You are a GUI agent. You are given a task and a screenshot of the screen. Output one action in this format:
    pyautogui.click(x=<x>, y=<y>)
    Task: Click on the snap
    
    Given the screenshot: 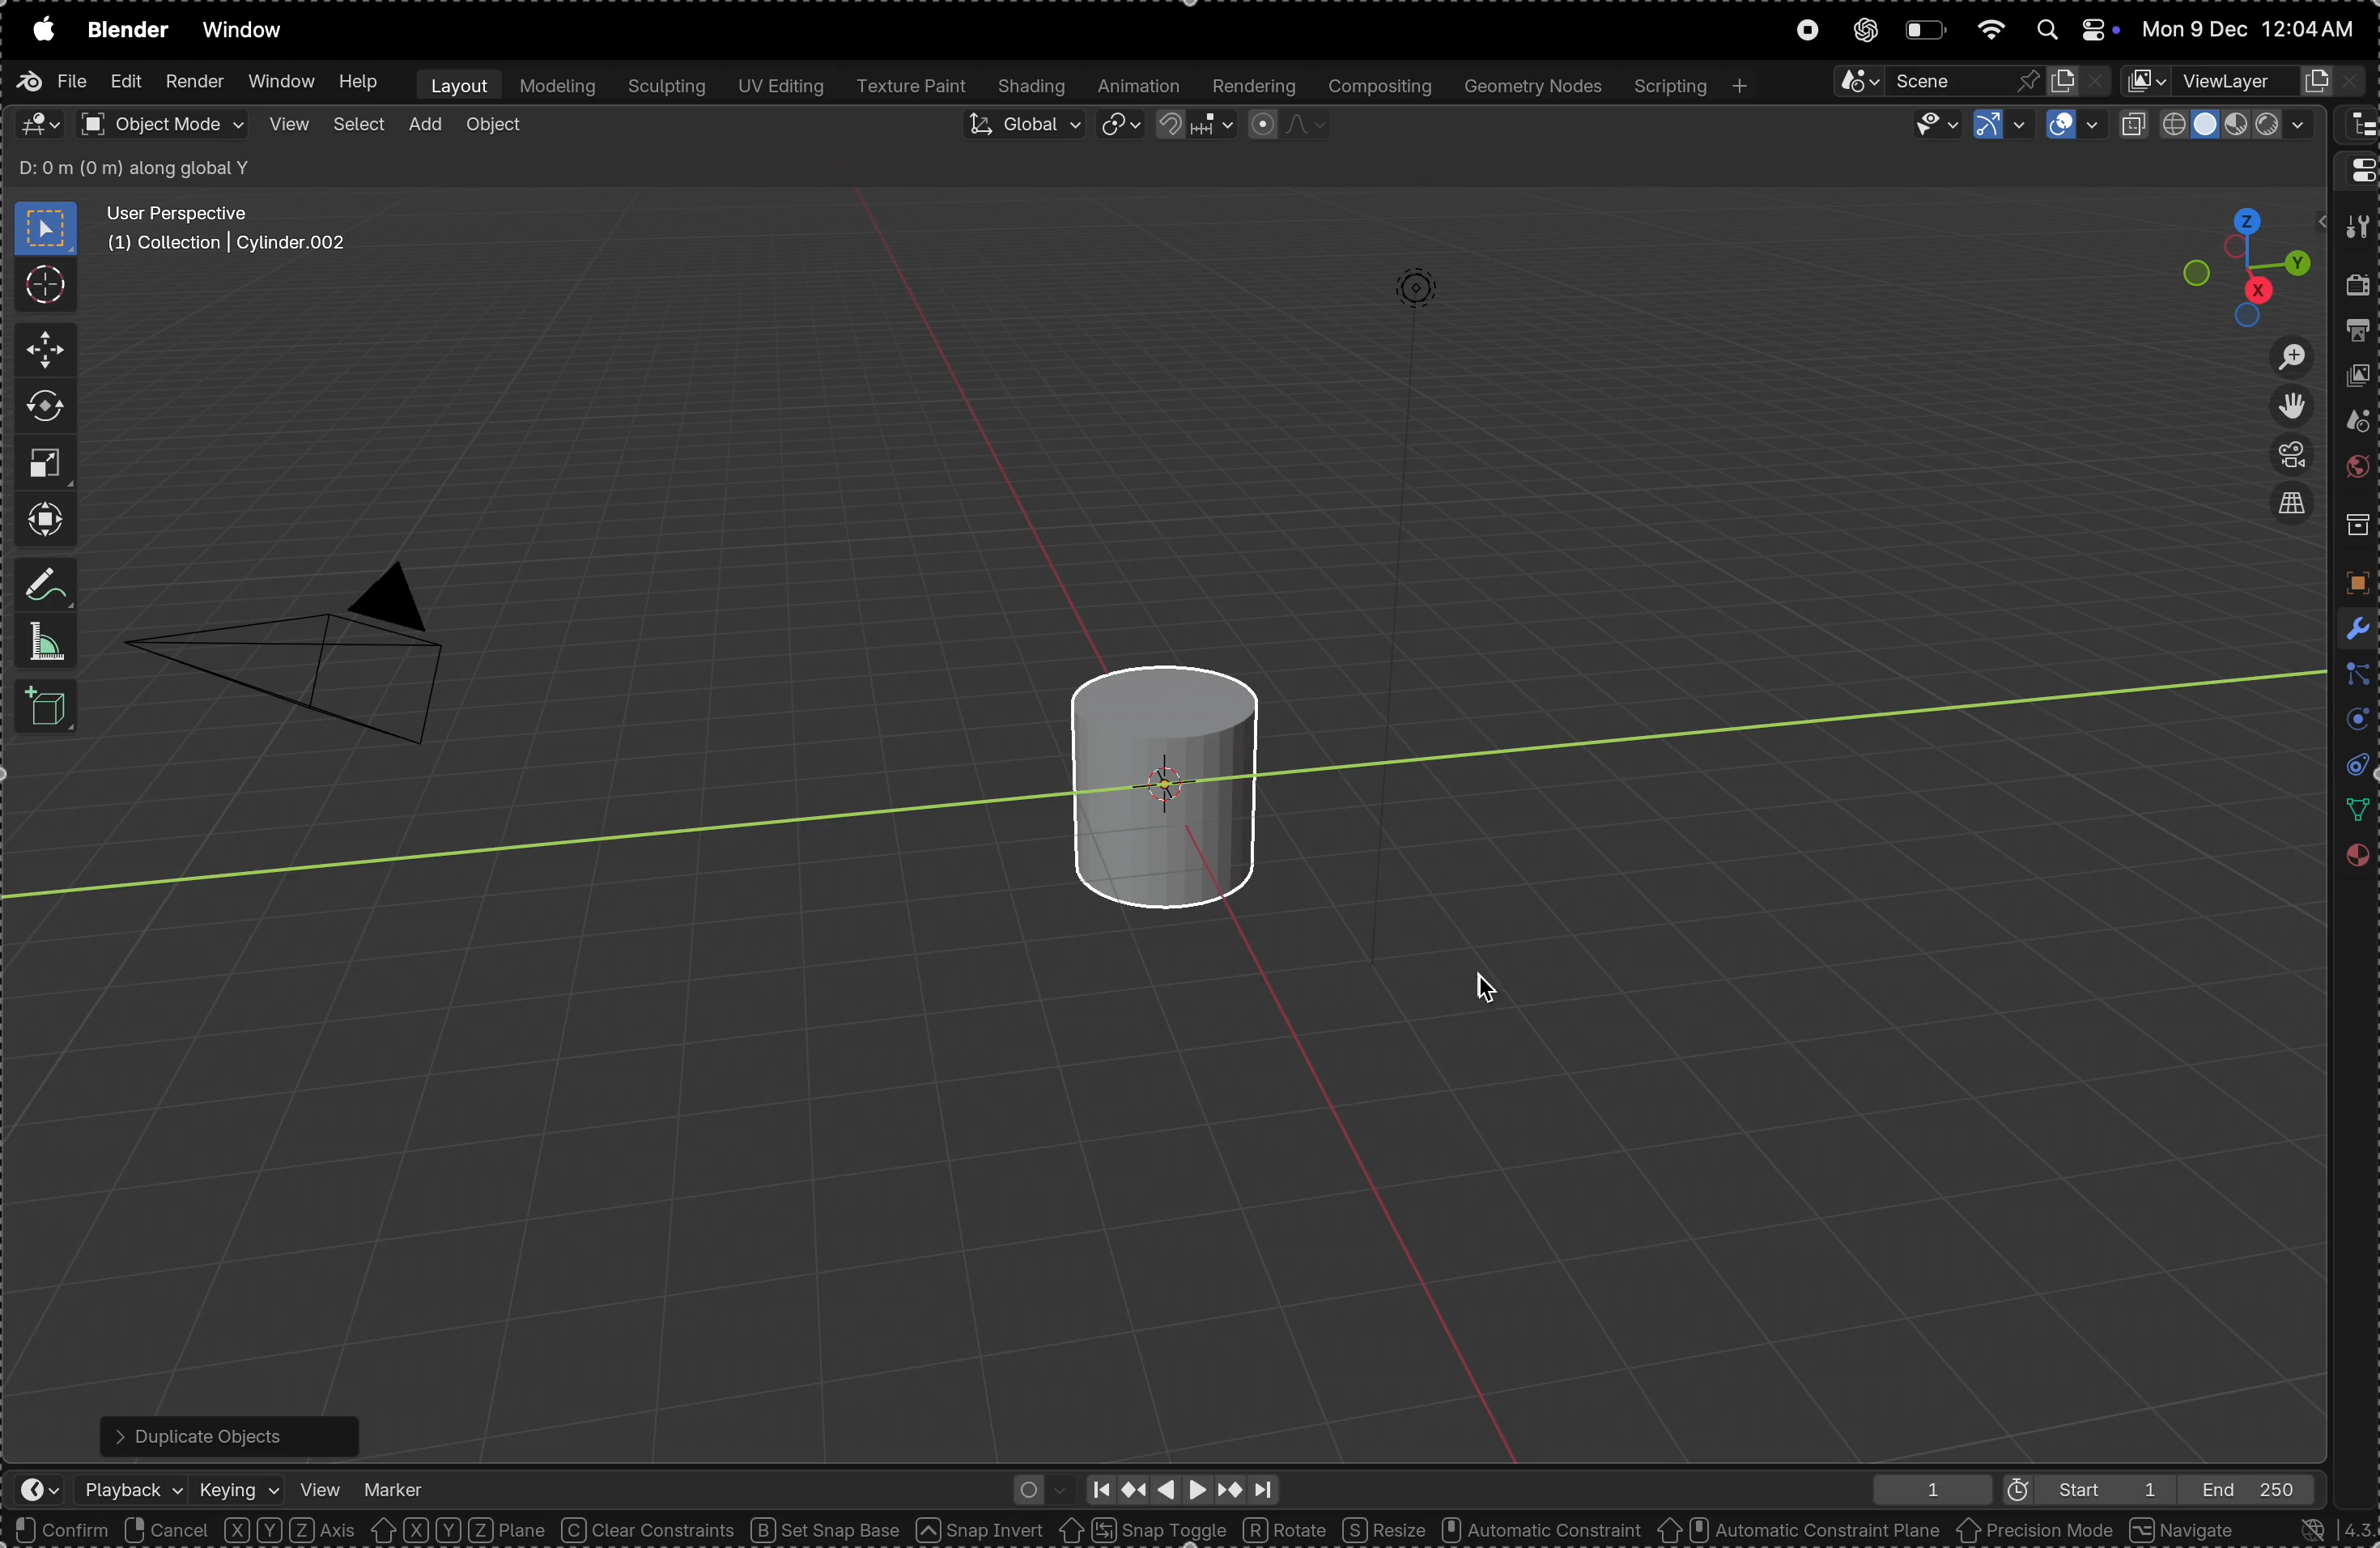 What is the action you would take?
    pyautogui.click(x=1192, y=129)
    